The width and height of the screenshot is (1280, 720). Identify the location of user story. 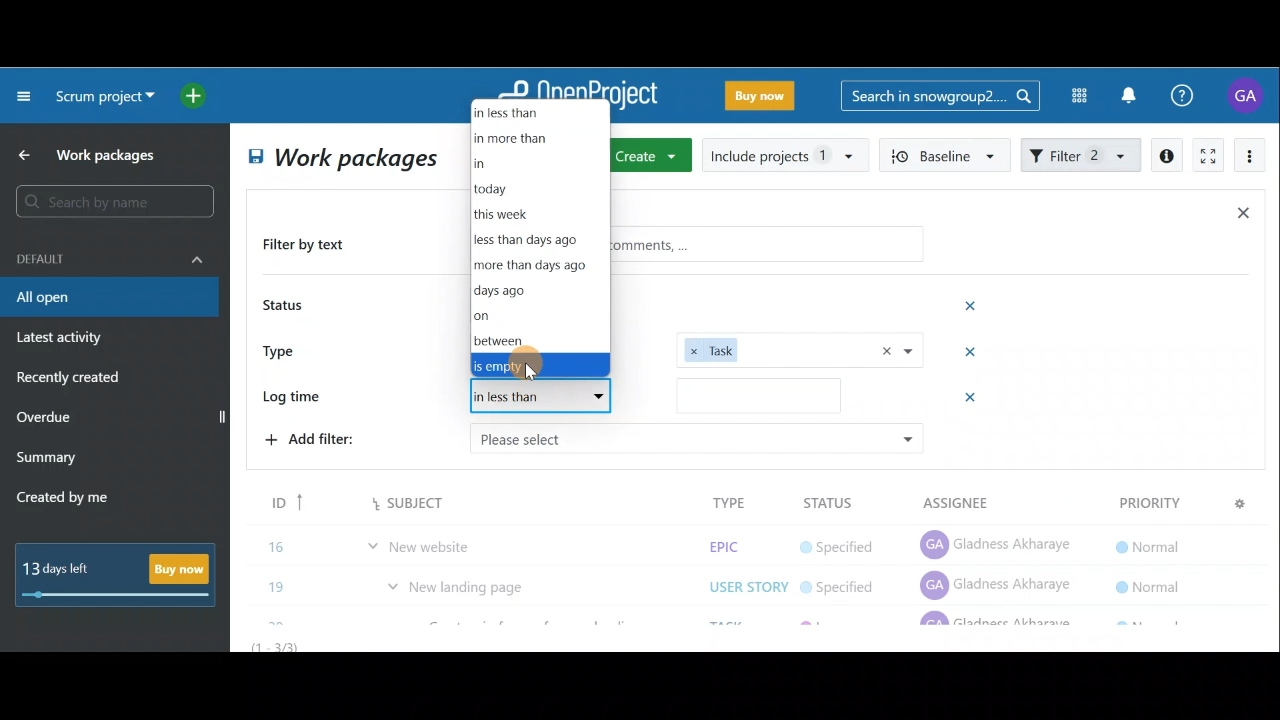
(743, 583).